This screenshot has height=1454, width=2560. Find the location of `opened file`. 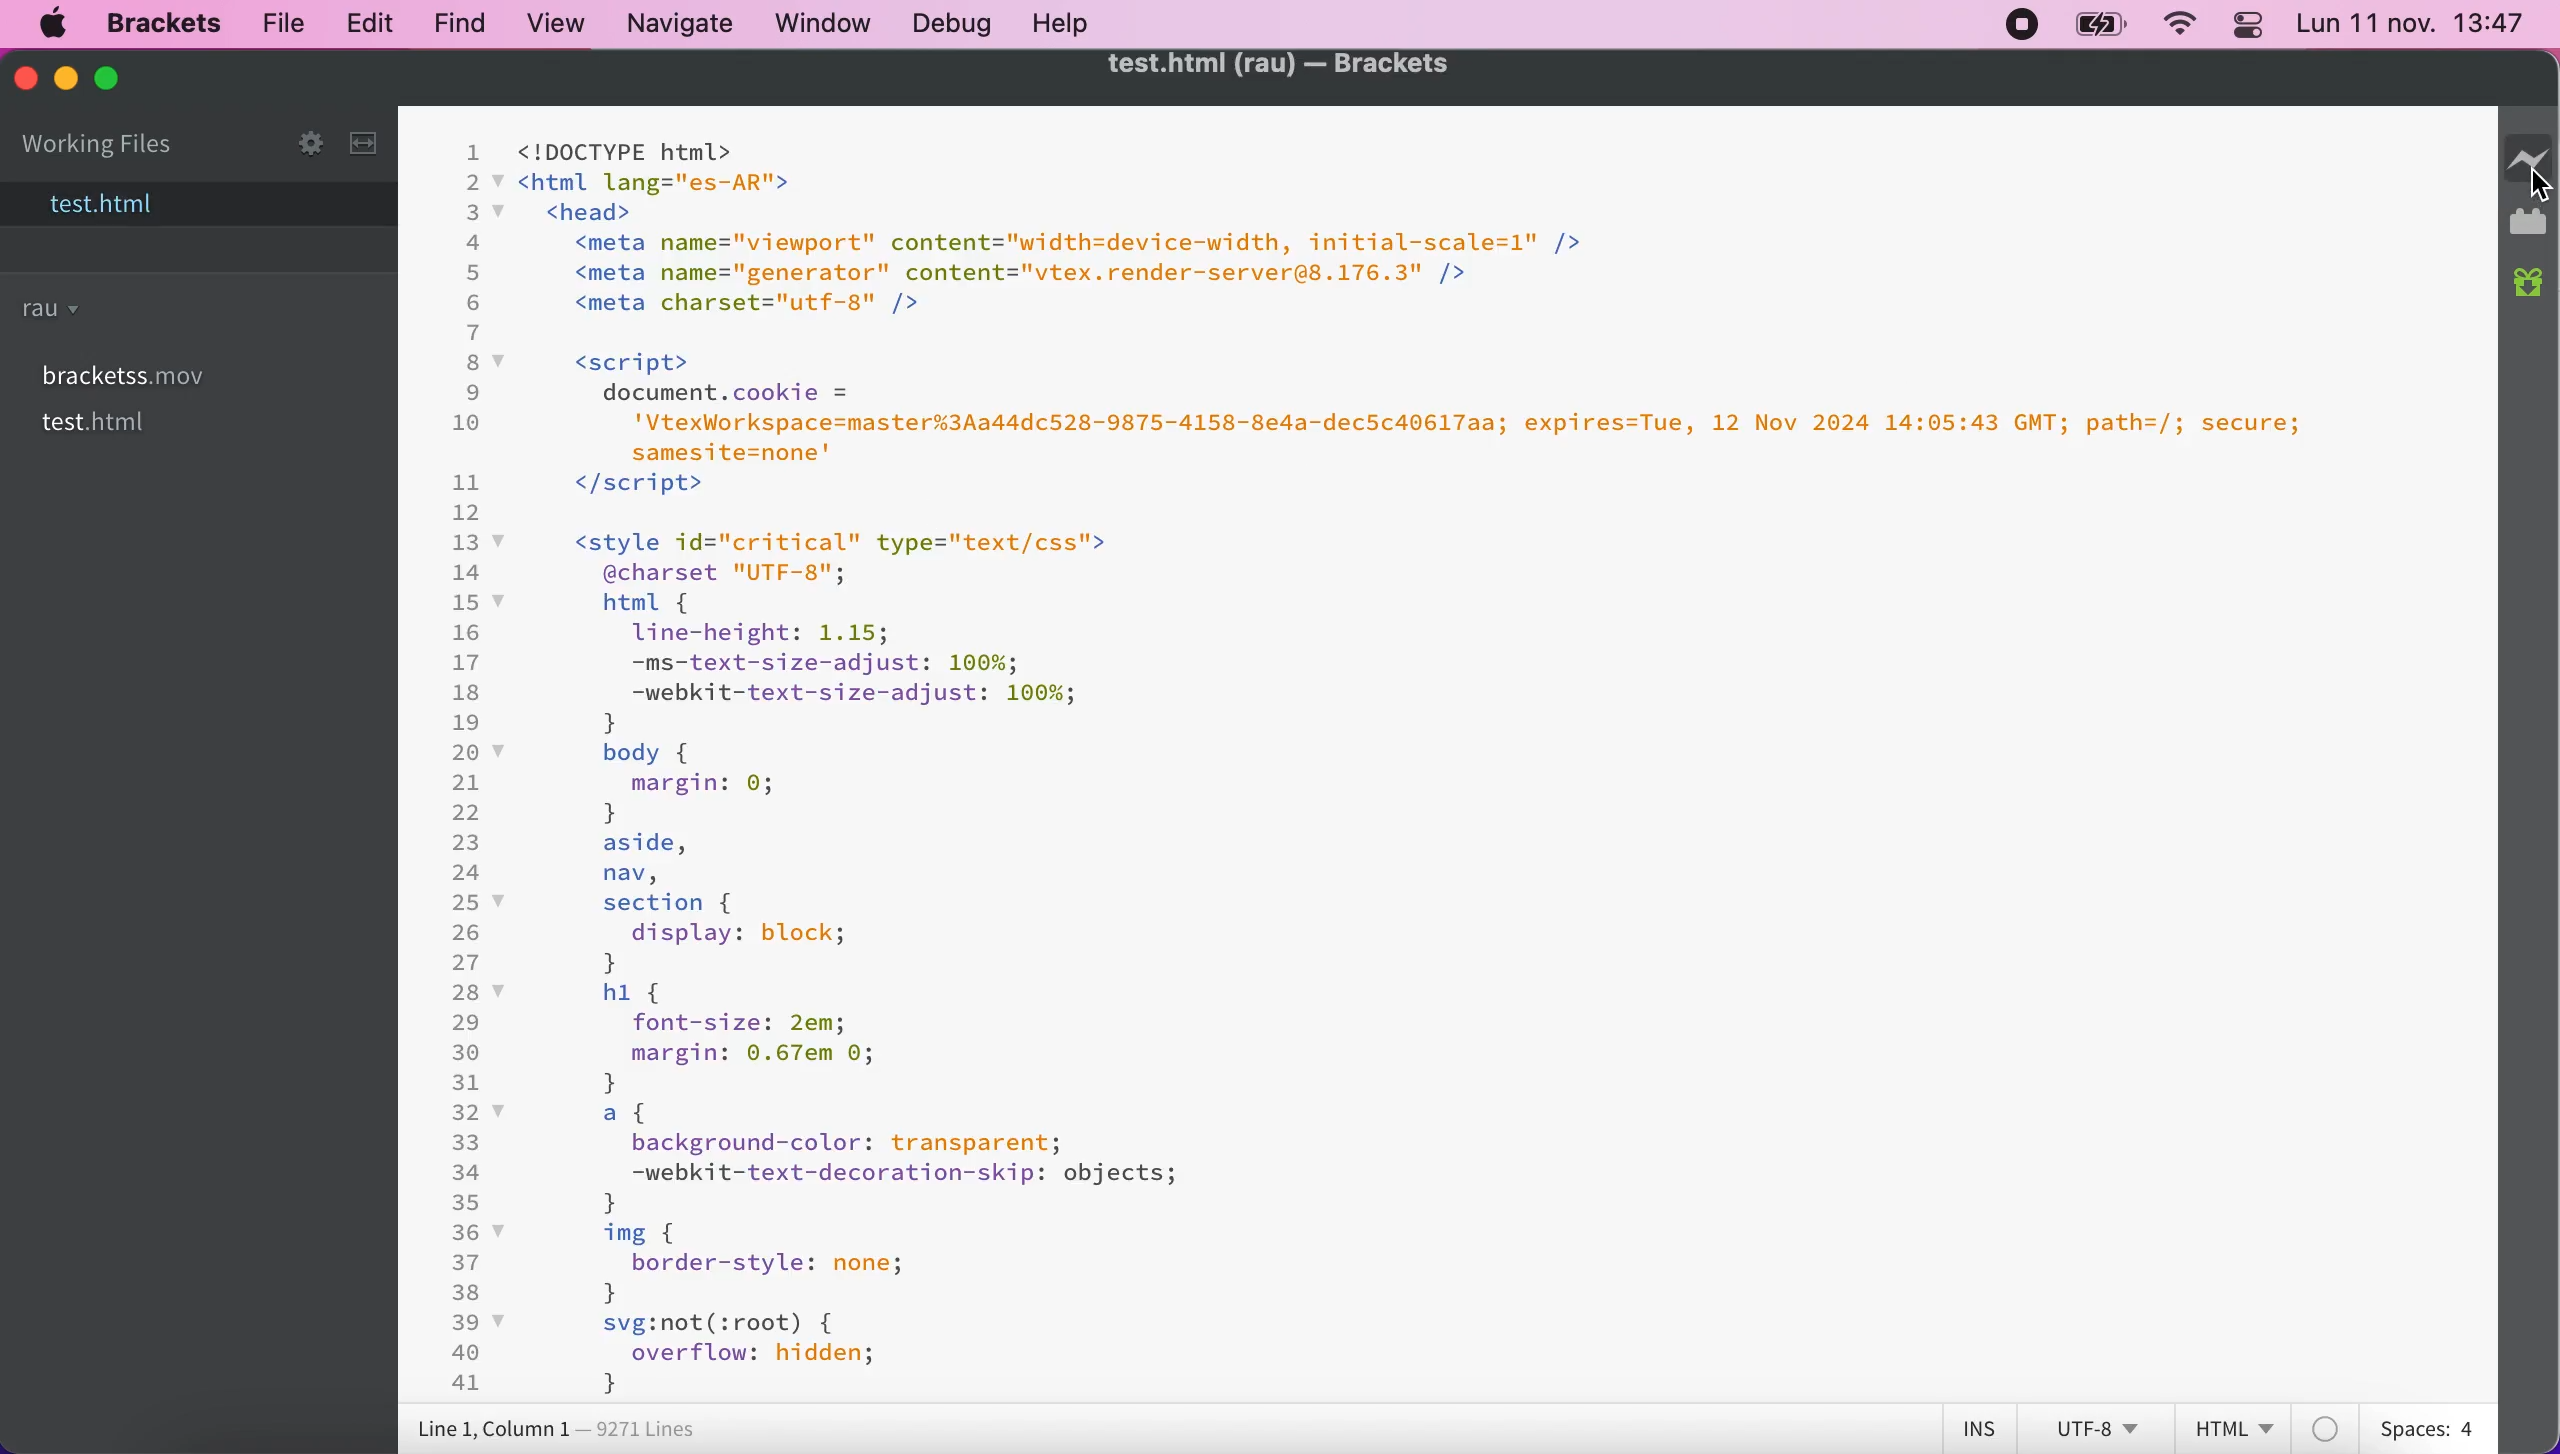

opened file is located at coordinates (1450, 753).